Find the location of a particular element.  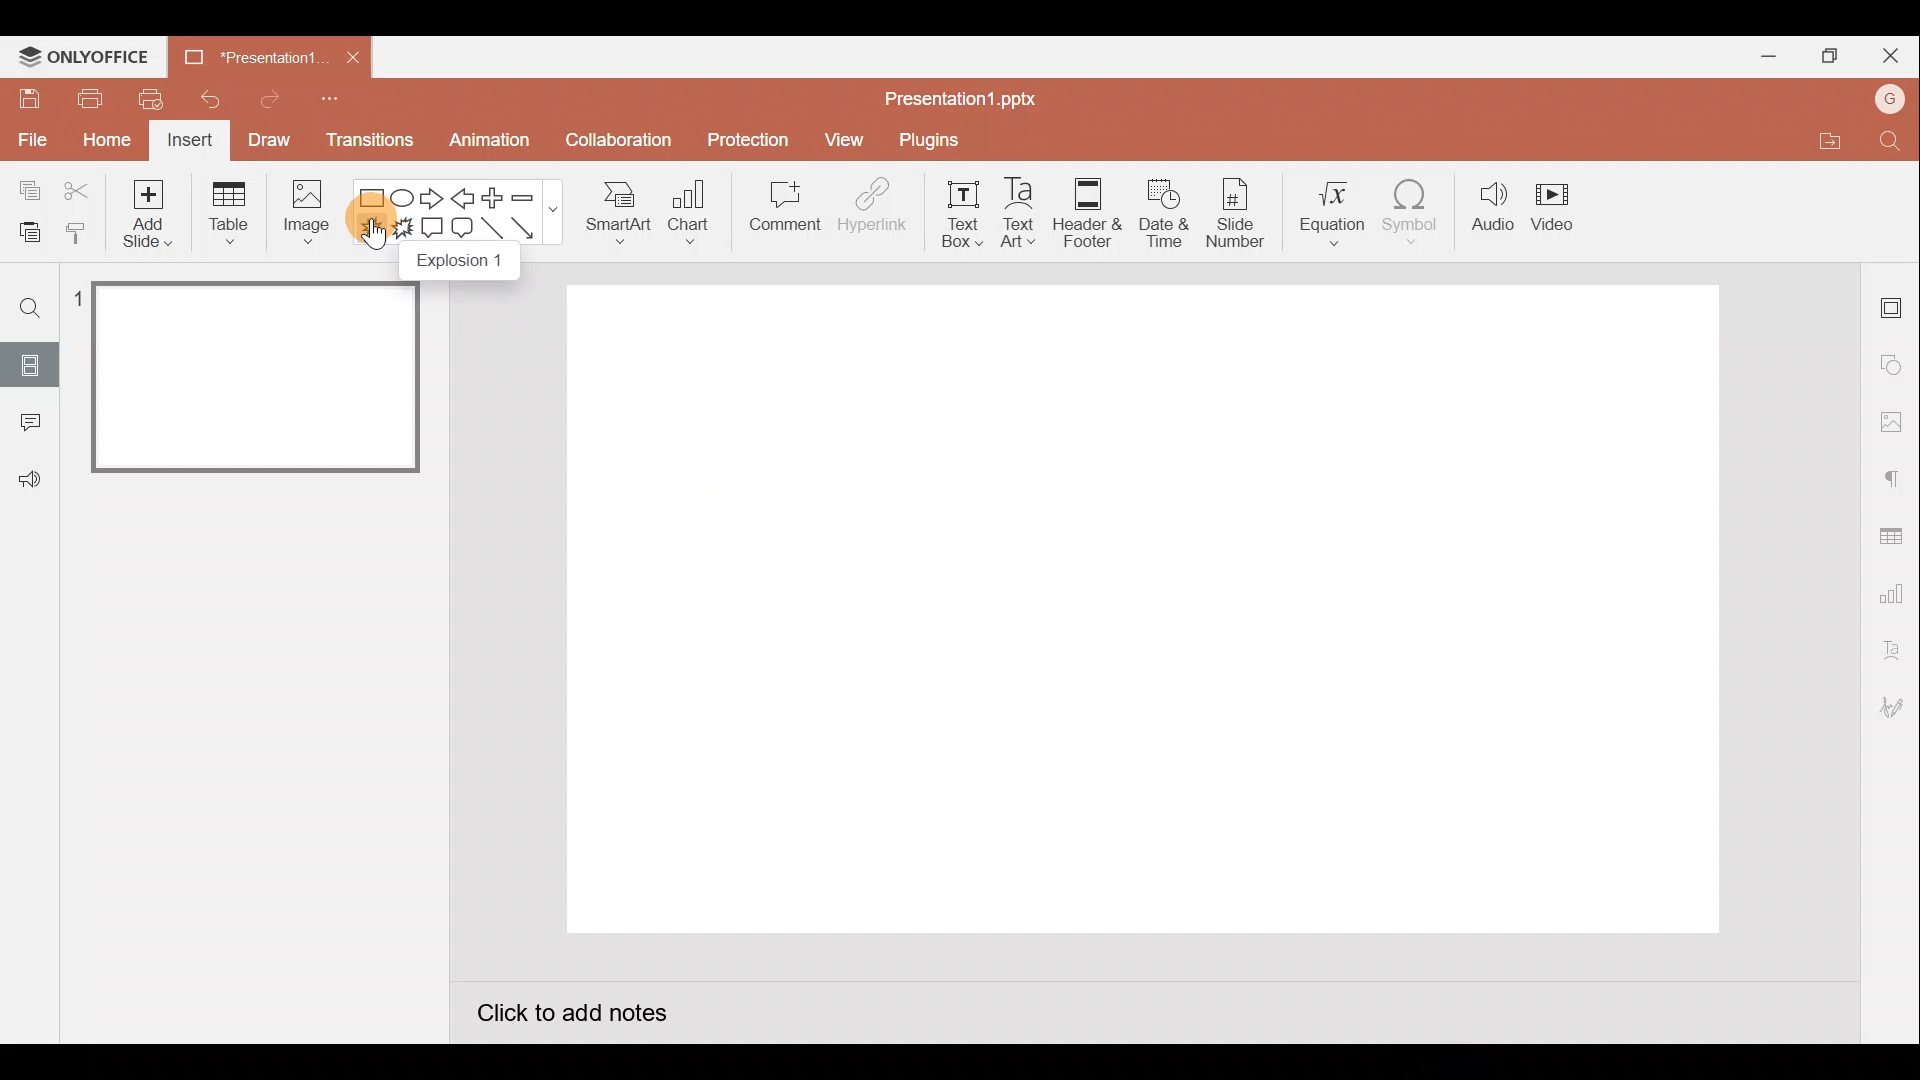

G is located at coordinates (1891, 96).